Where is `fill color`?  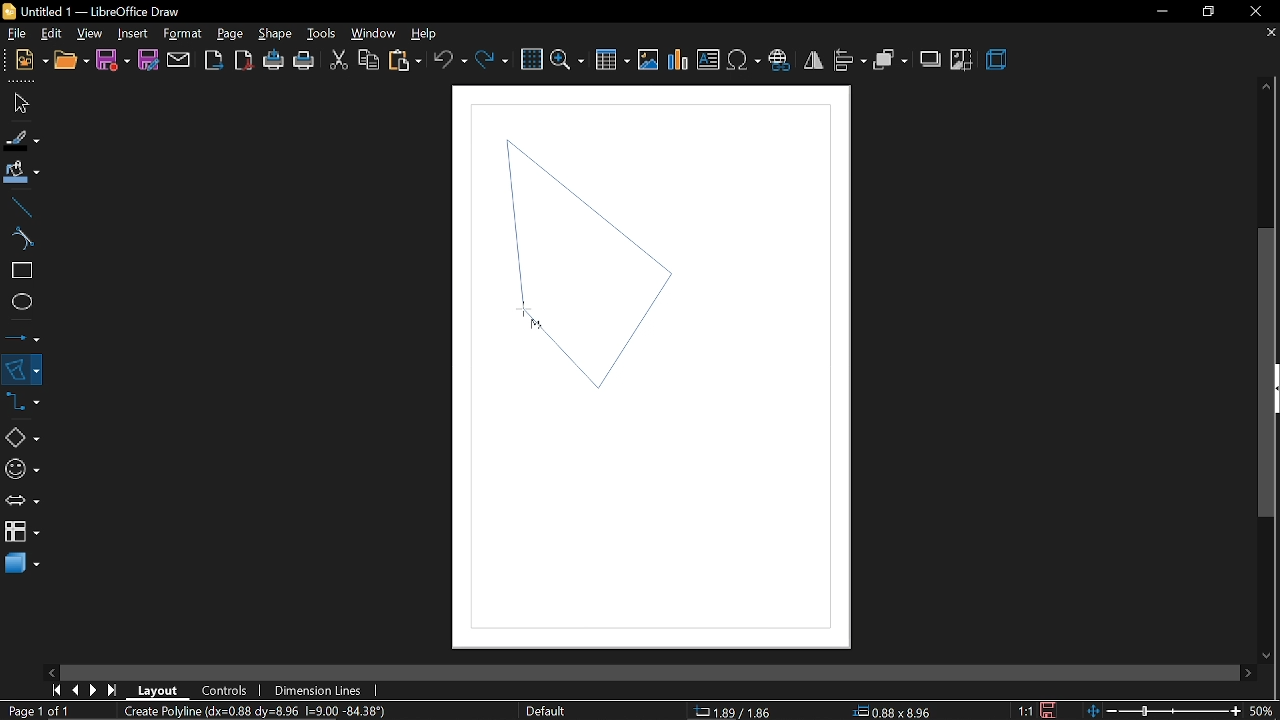 fill color is located at coordinates (19, 172).